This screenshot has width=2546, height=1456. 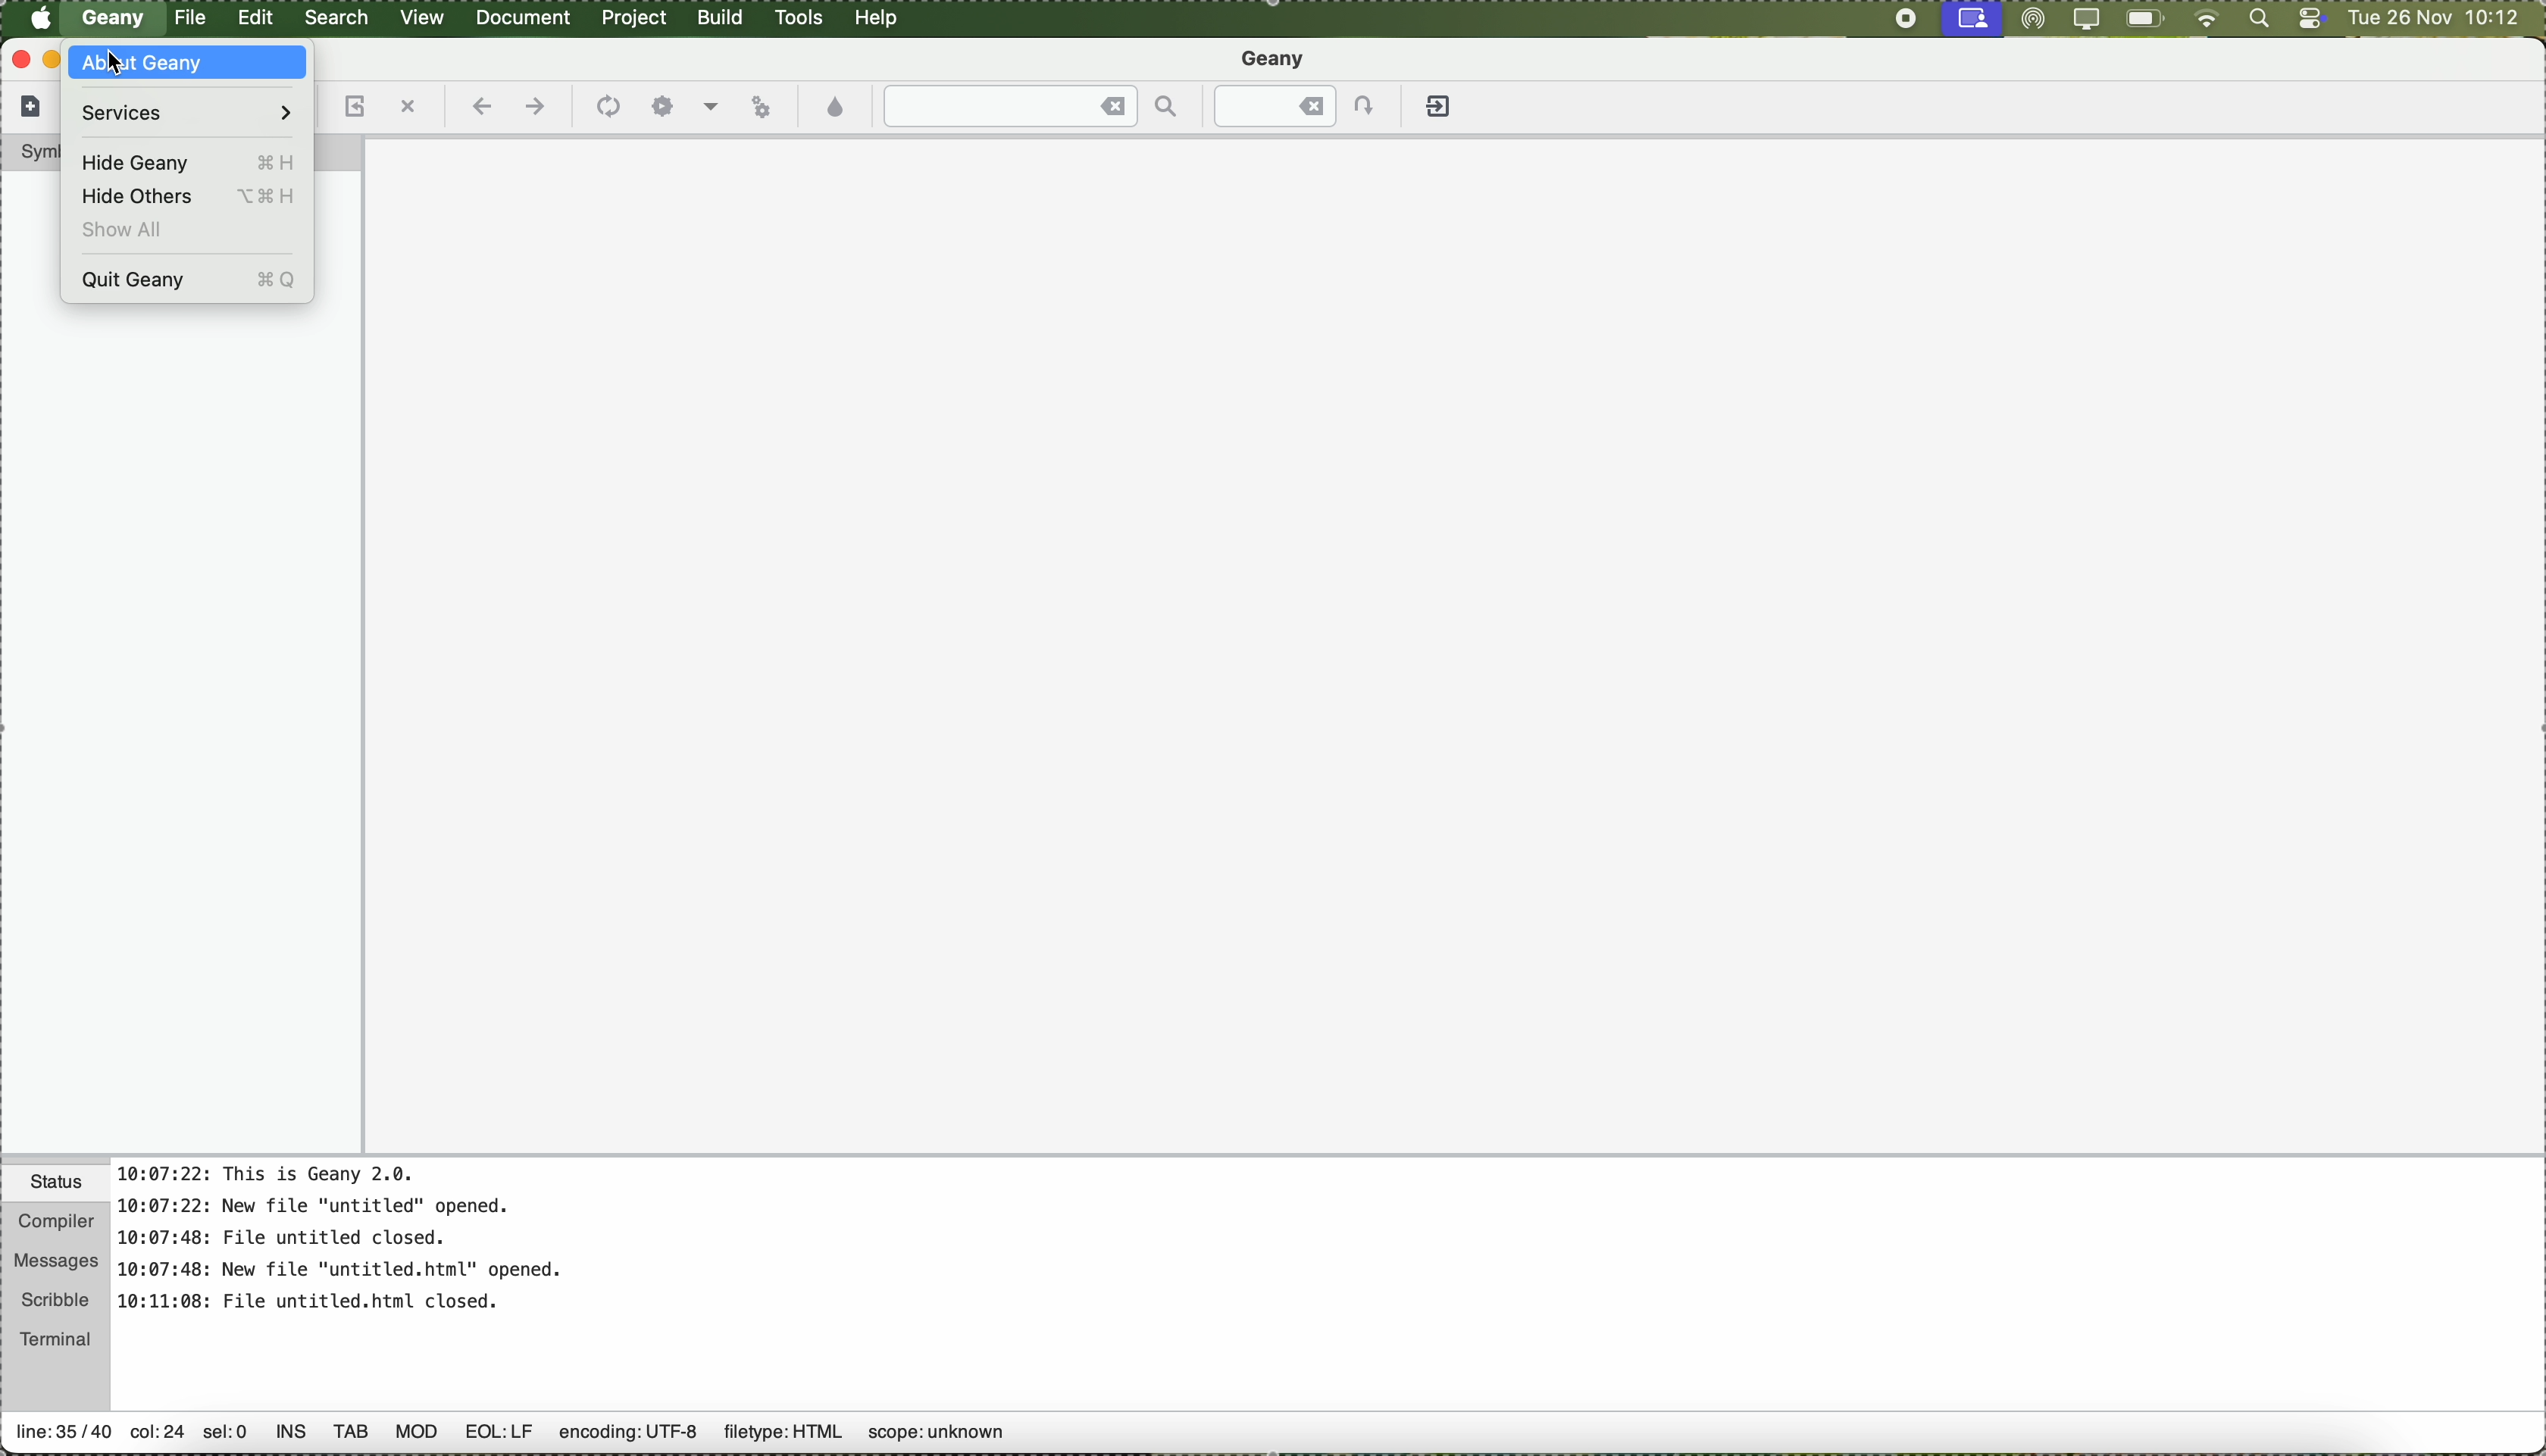 I want to click on sel:0, so click(x=227, y=1436).